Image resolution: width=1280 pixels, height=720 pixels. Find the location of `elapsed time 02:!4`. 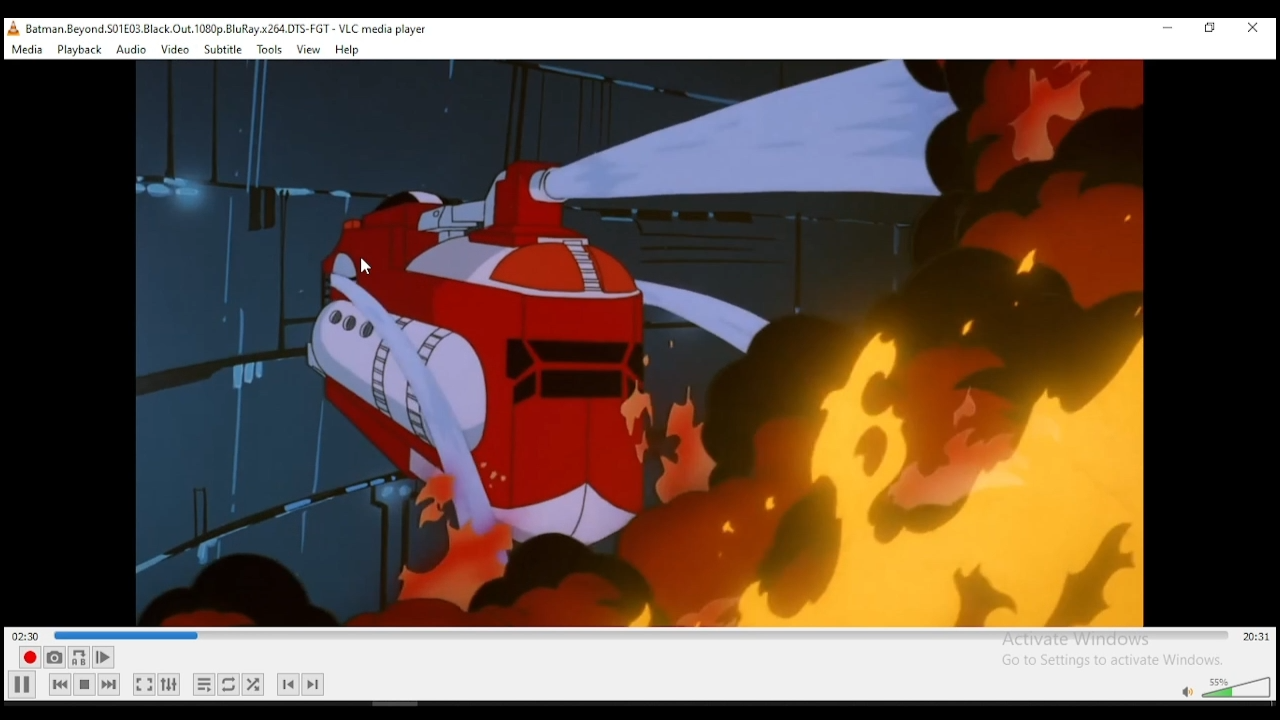

elapsed time 02:!4 is located at coordinates (29, 635).